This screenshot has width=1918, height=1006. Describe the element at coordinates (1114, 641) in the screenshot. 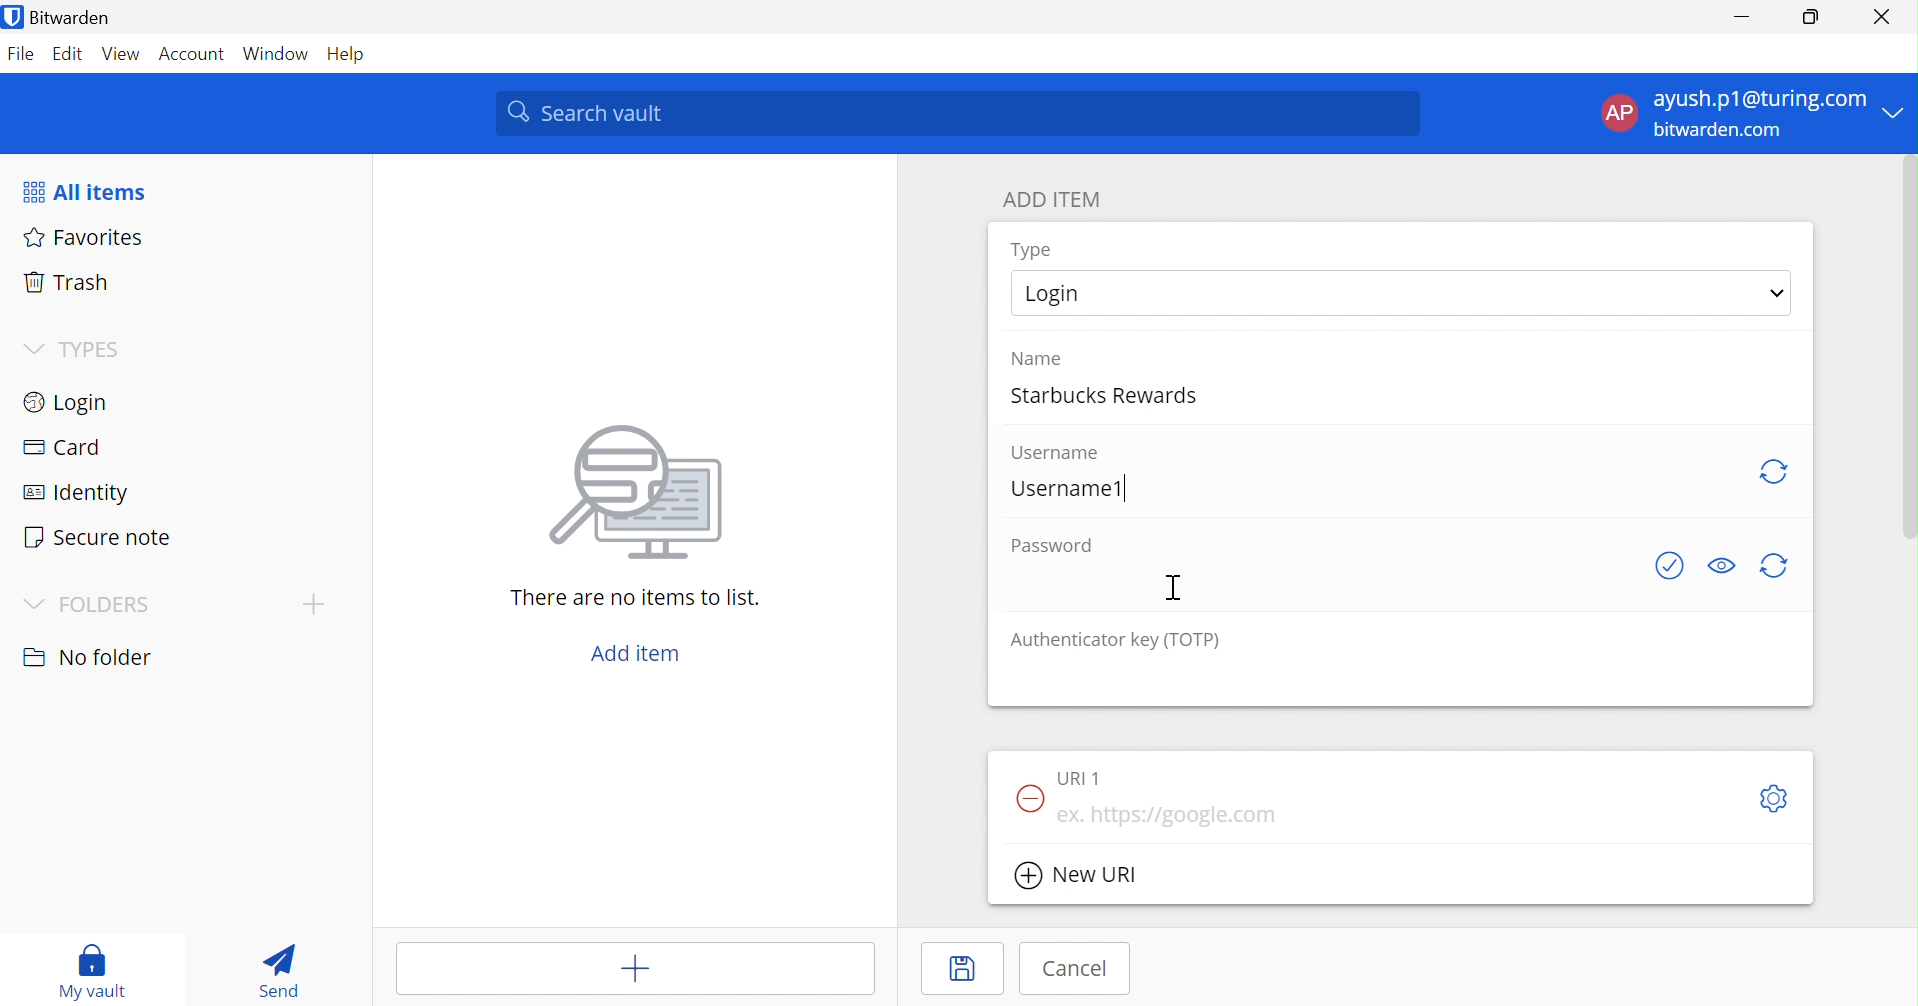

I see `Authenticator key (TOTP)` at that location.